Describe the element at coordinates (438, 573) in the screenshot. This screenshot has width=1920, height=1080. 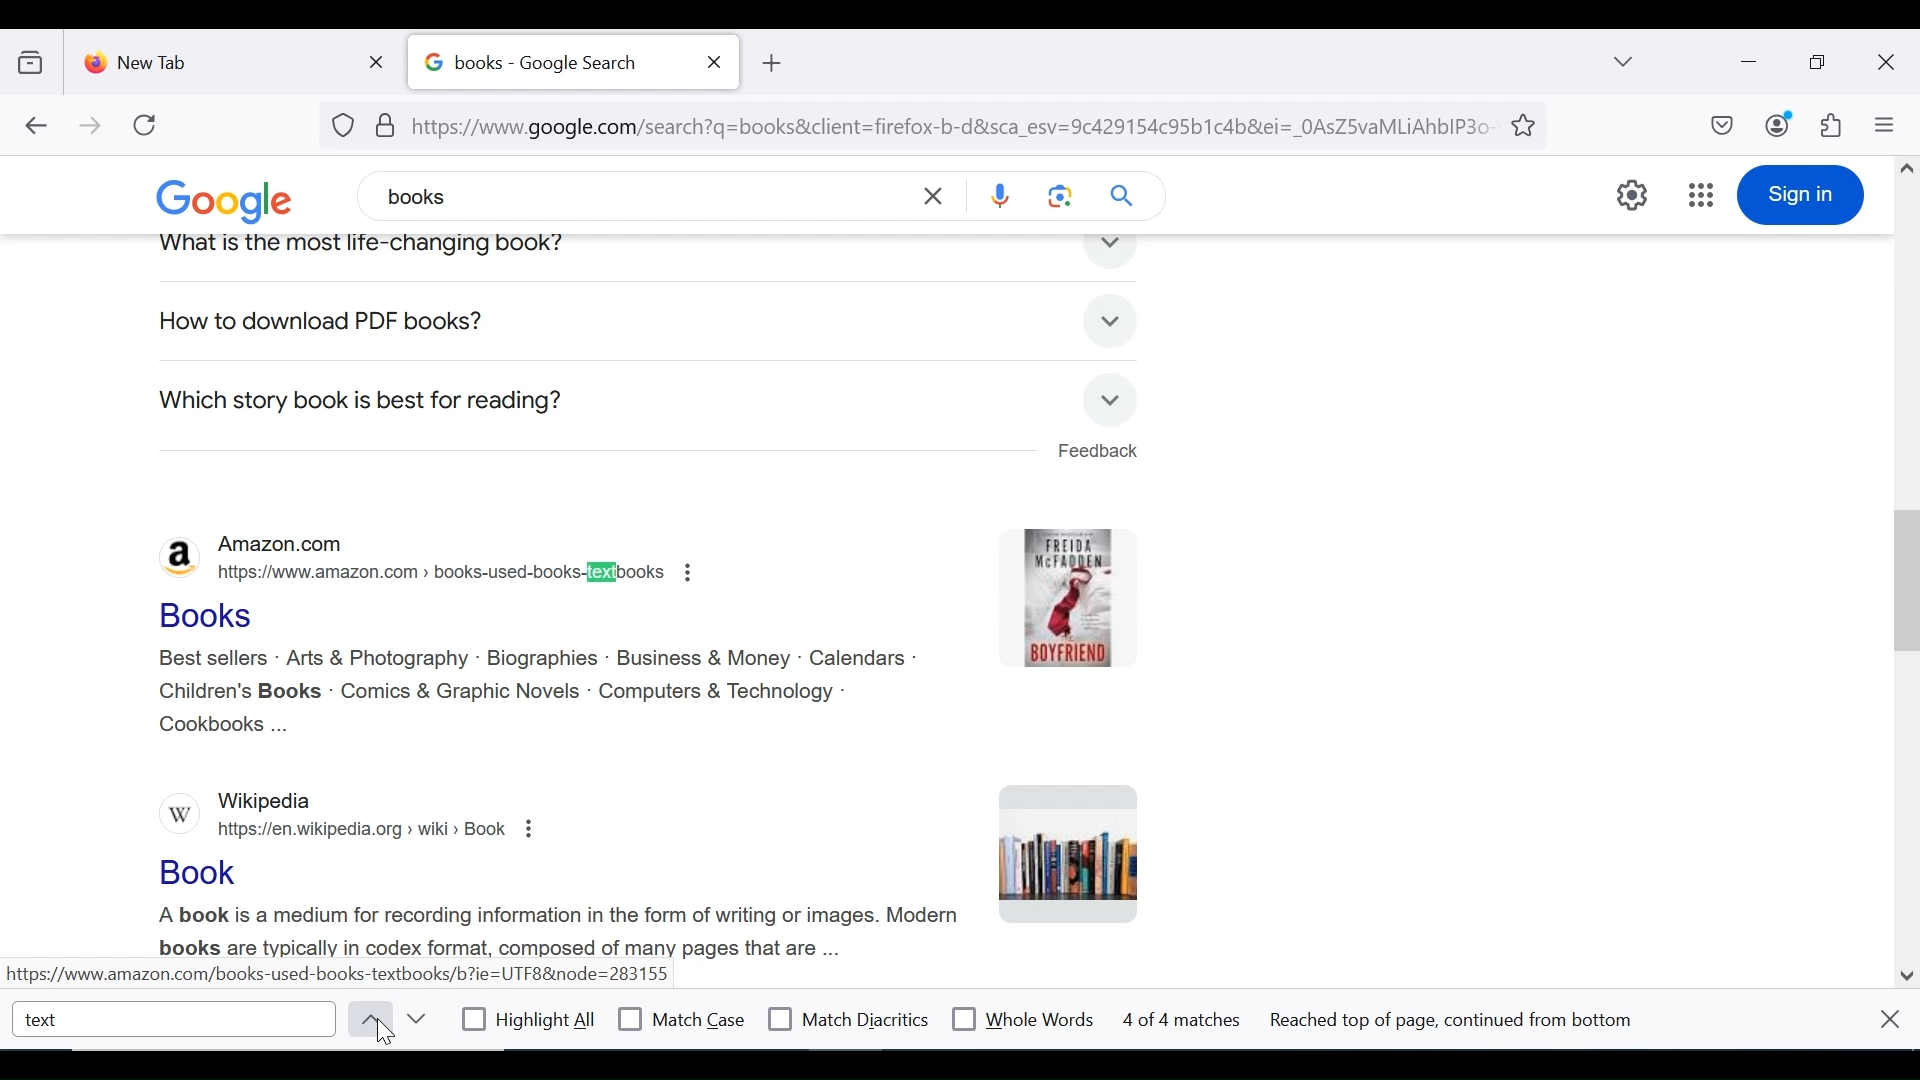
I see `Google Bookshttps://www.amazon.com>books-used-boos-textbooks` at that location.